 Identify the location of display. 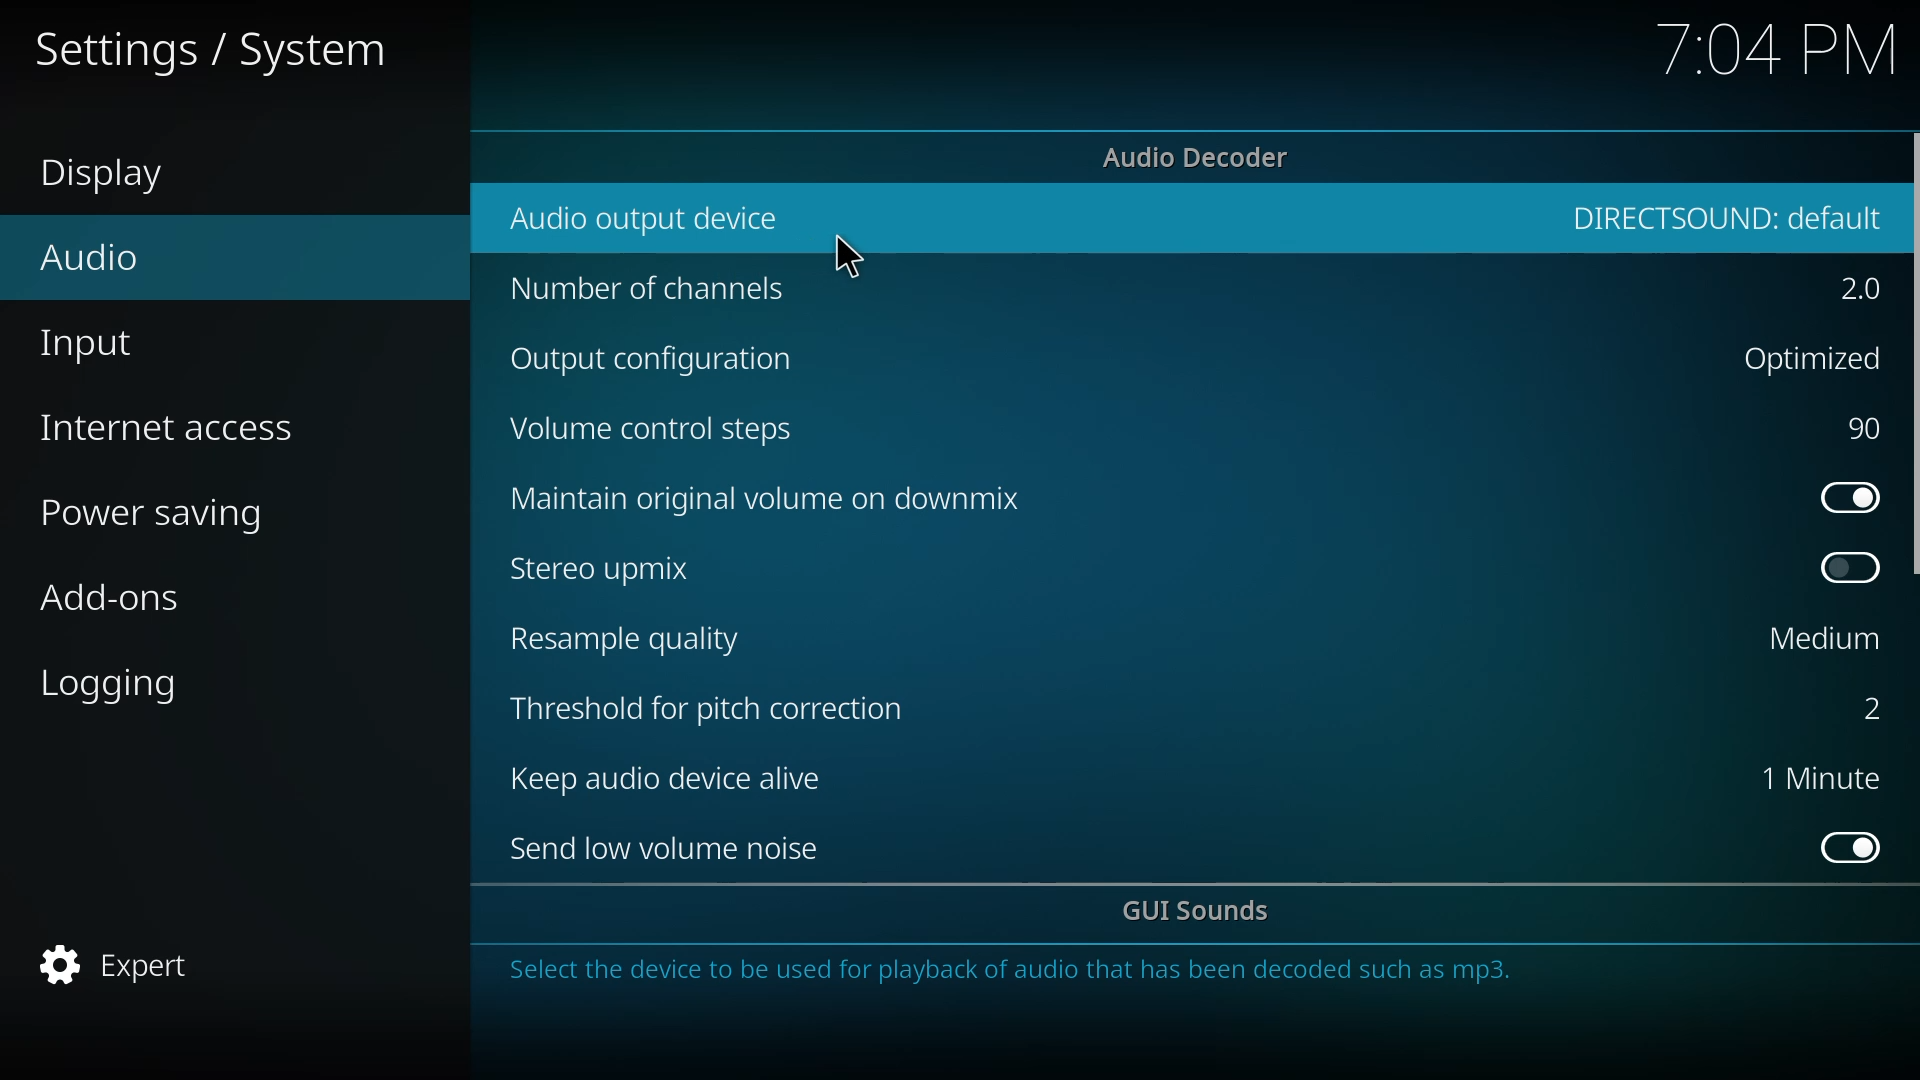
(115, 176).